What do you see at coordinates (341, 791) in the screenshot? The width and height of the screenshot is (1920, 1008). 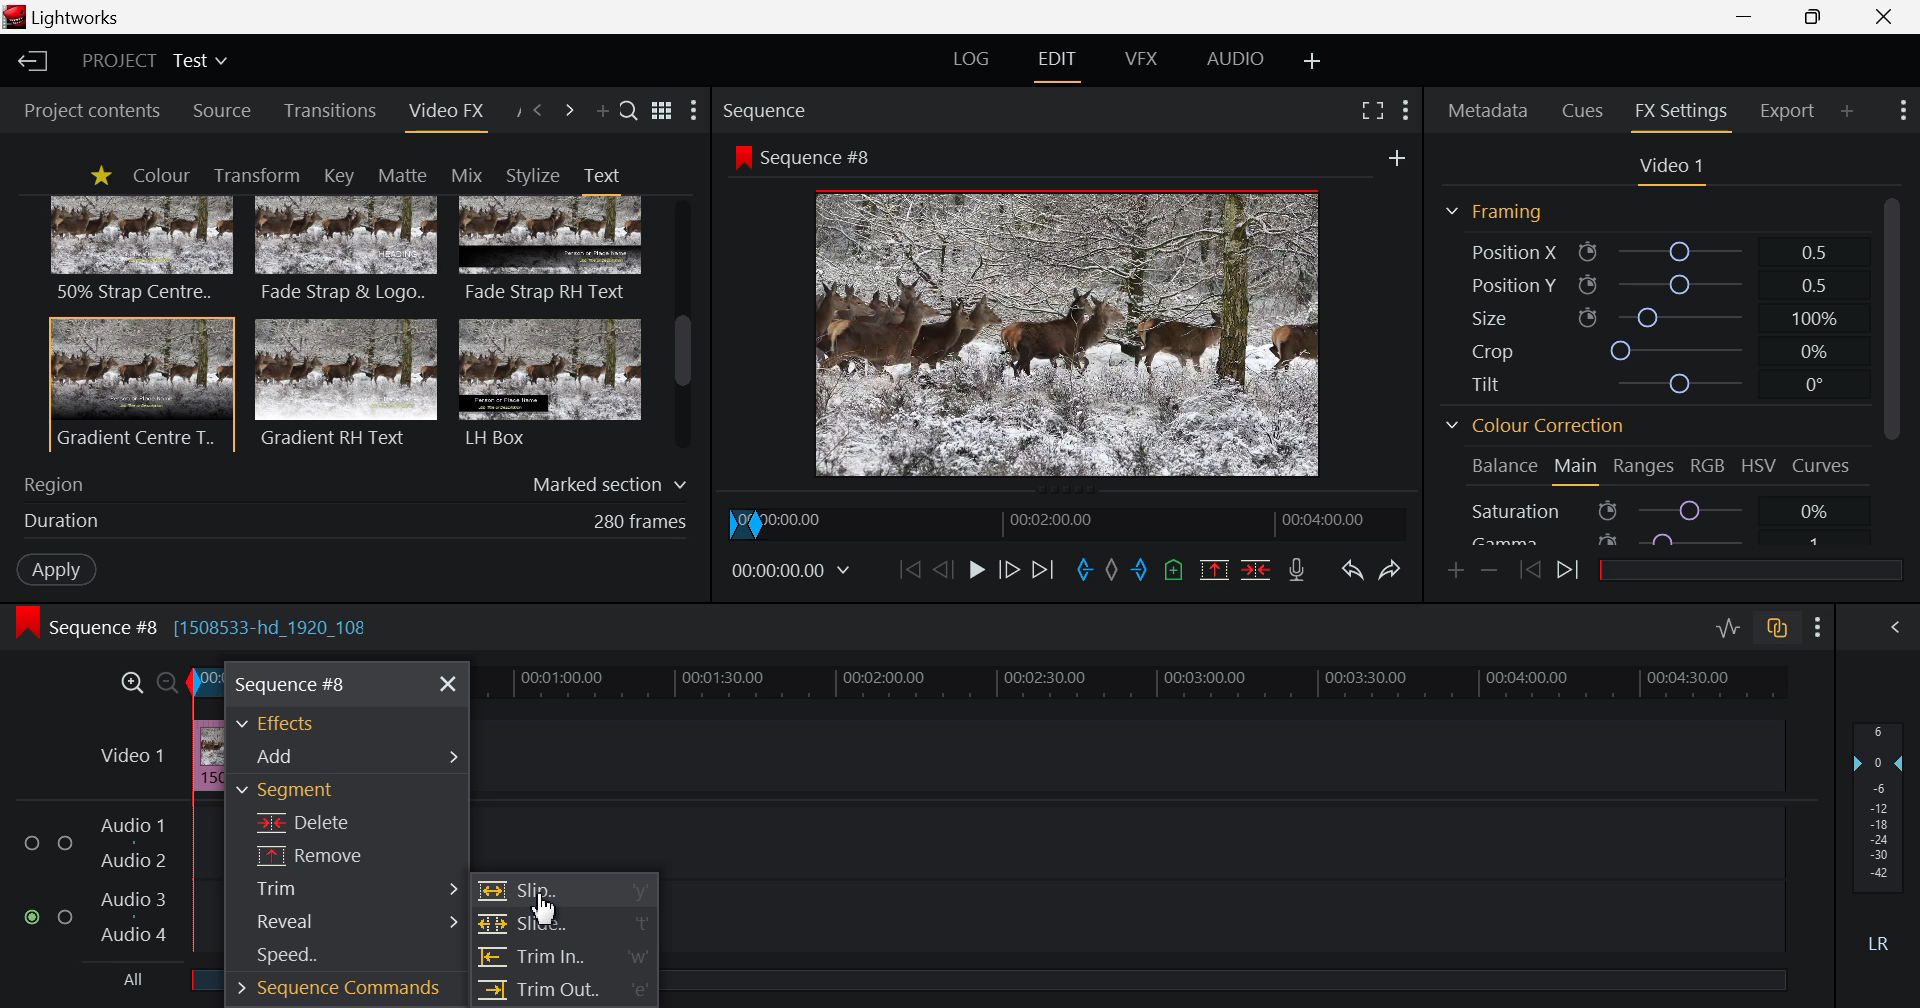 I see `Segment` at bounding box center [341, 791].